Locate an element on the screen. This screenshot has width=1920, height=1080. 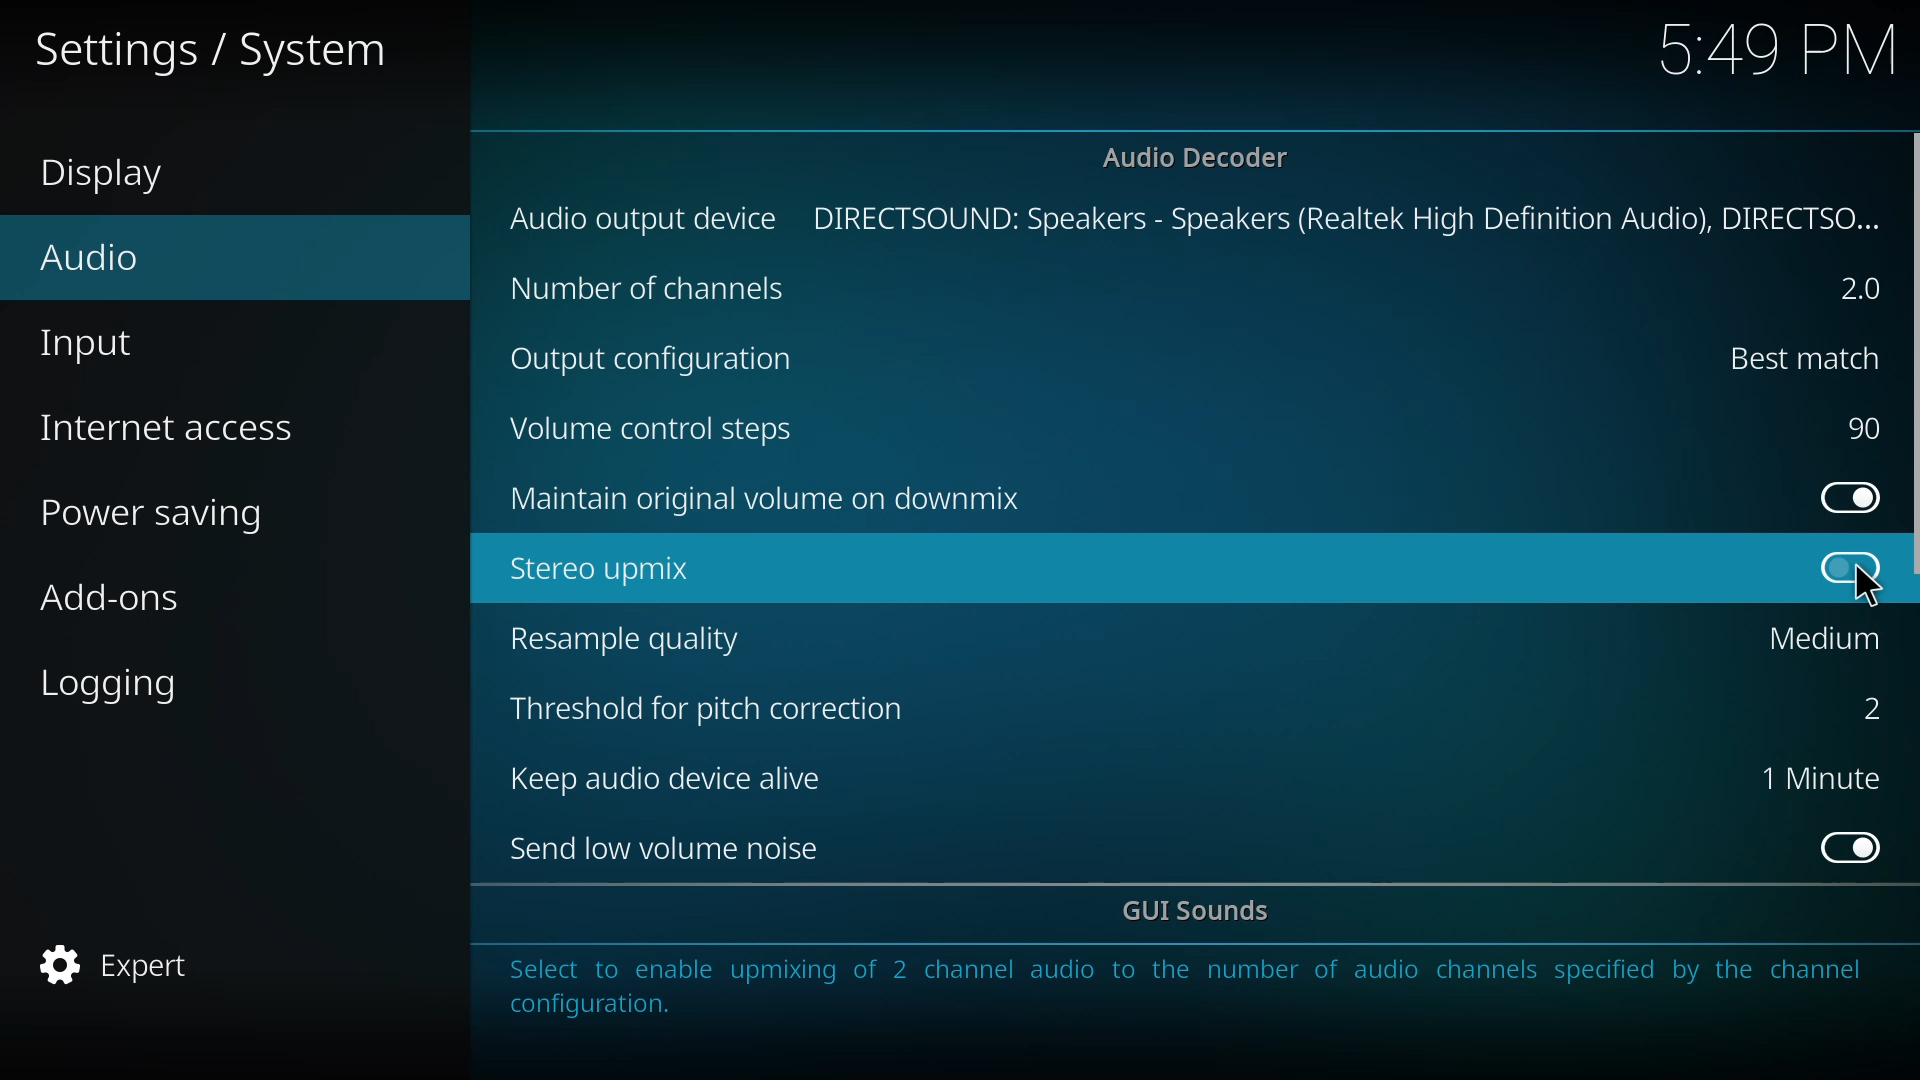
90 is located at coordinates (1868, 428).